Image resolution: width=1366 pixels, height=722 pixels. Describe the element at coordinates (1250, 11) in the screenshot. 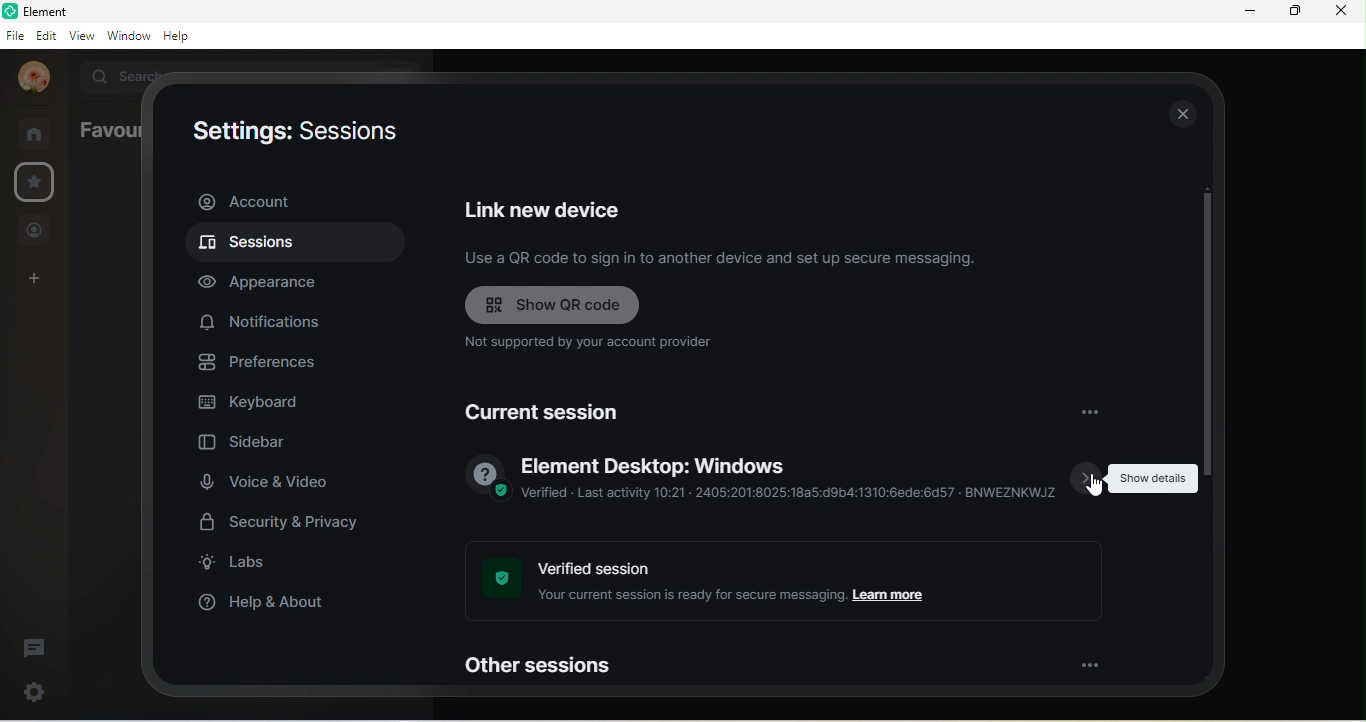

I see `minimize` at that location.